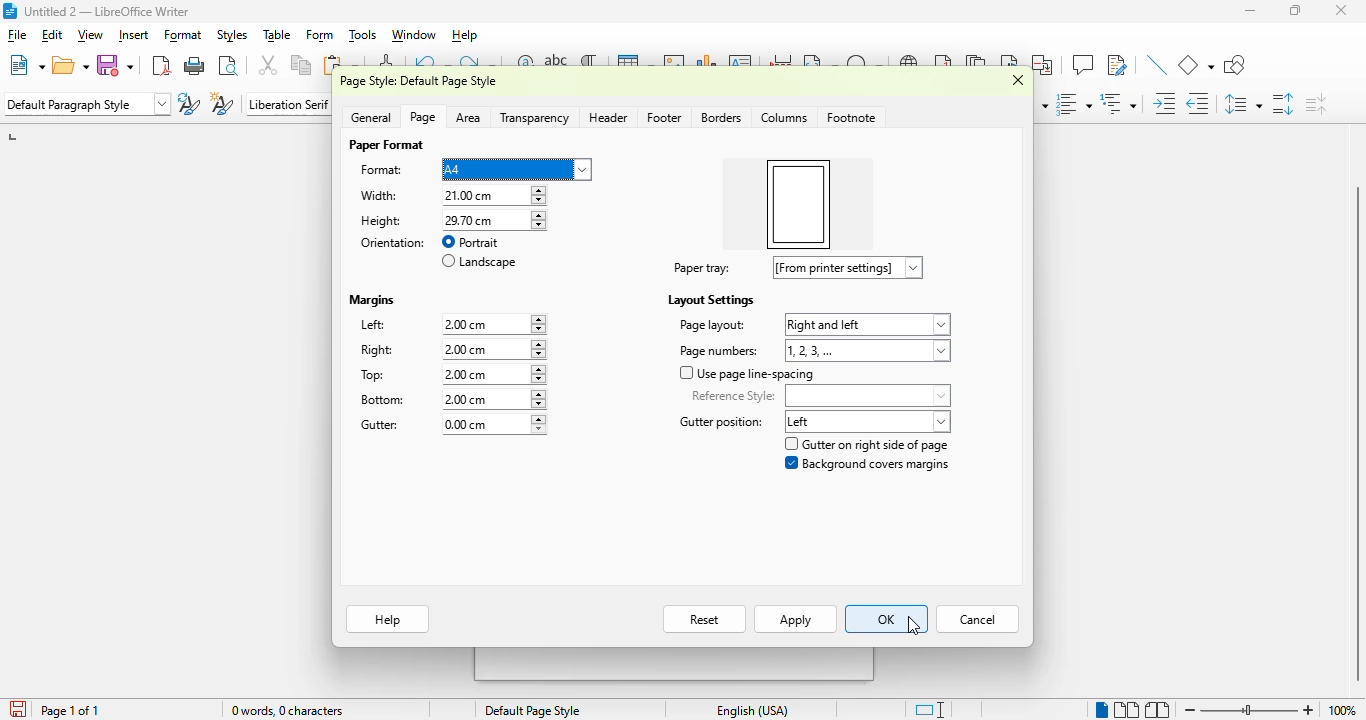 The width and height of the screenshot is (1366, 720). Describe the element at coordinates (1235, 65) in the screenshot. I see `show draw functions` at that location.